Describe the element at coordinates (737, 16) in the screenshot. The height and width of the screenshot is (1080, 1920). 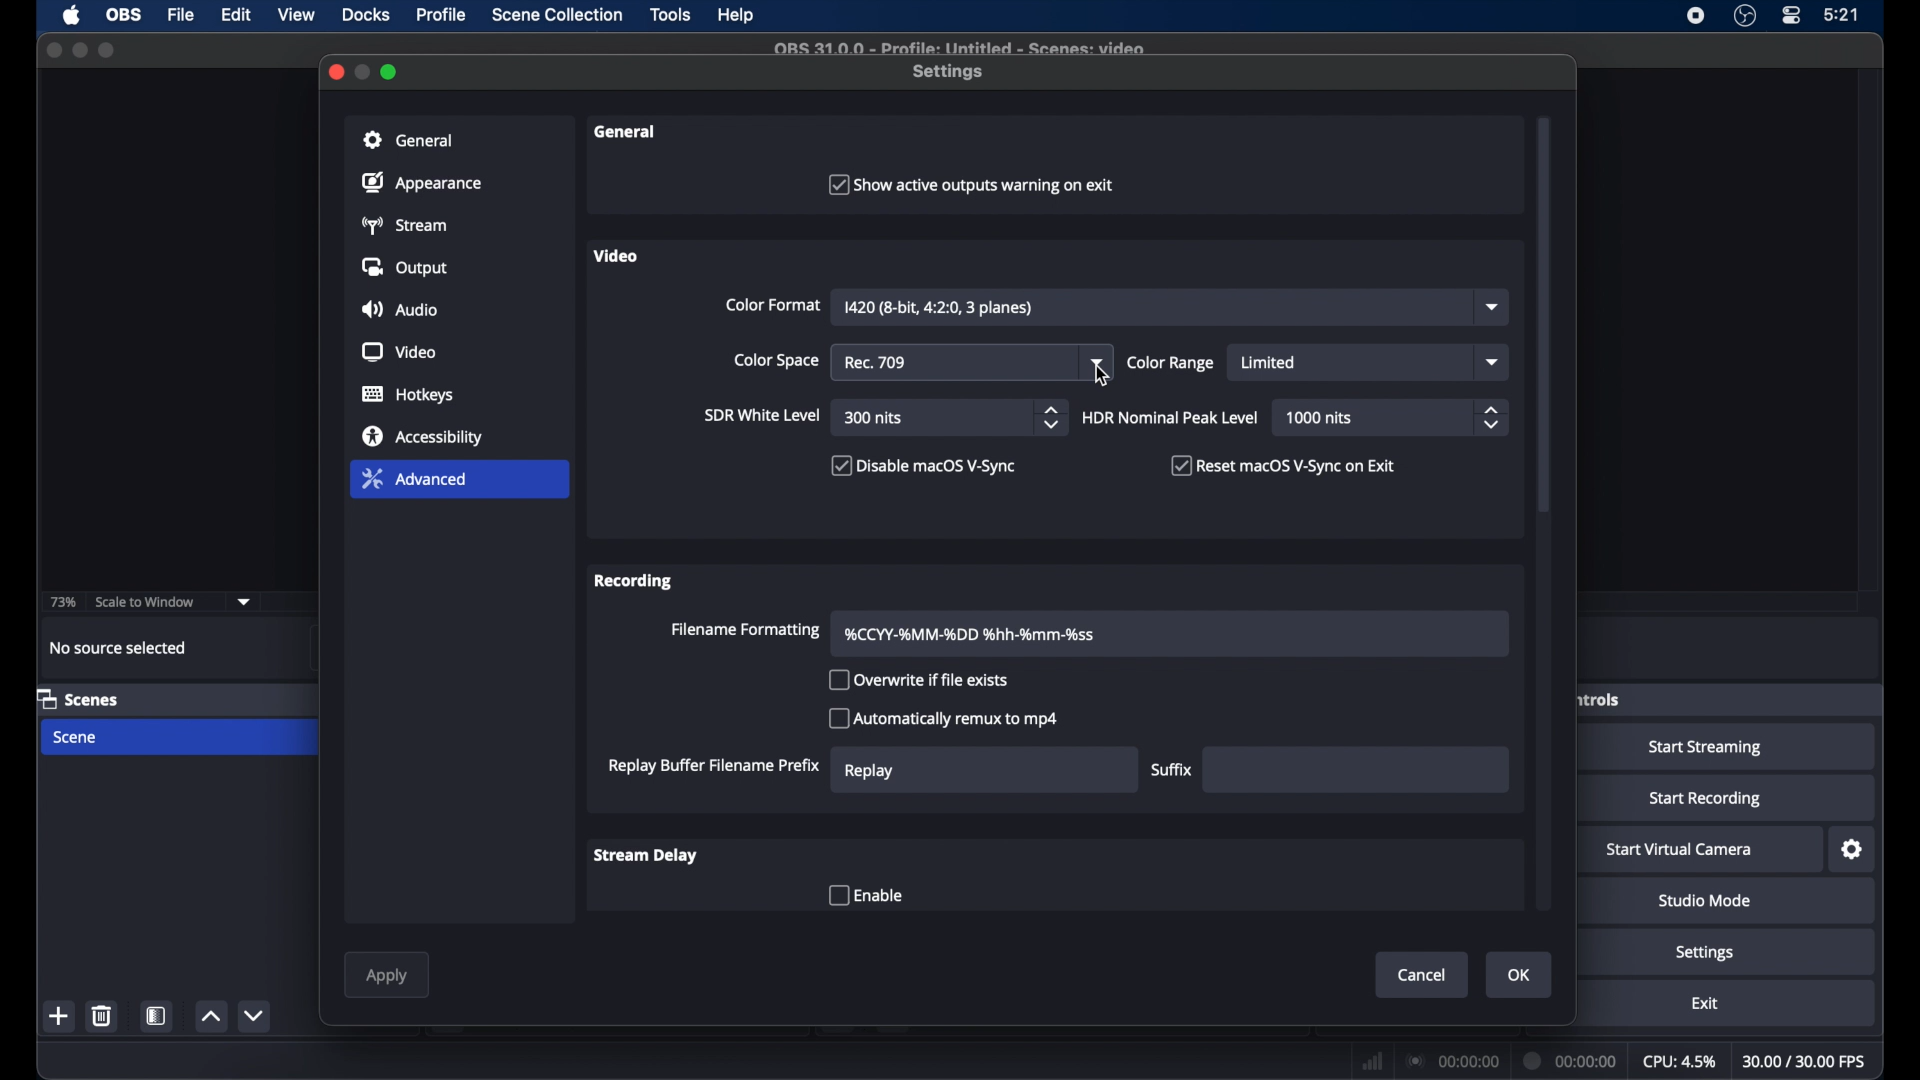
I see `help` at that location.